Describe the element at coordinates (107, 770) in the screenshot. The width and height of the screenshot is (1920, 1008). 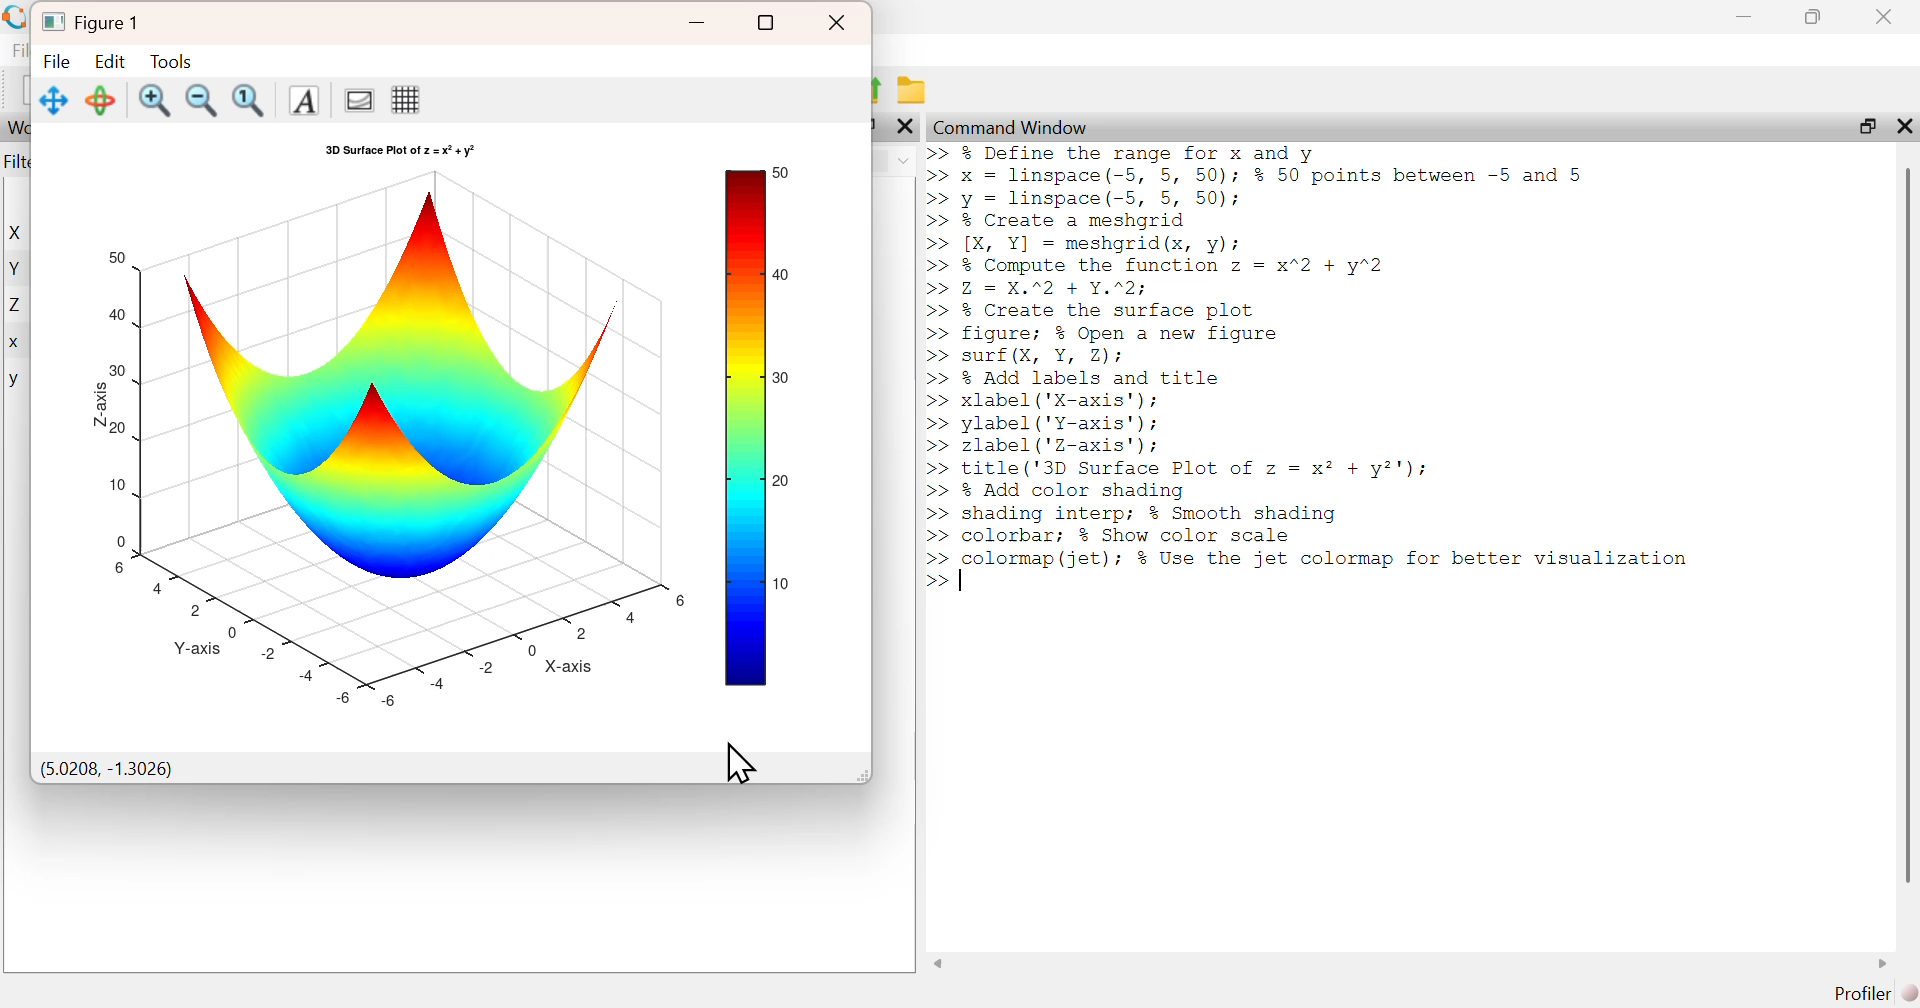
I see `(5.0208, -1.3026)` at that location.